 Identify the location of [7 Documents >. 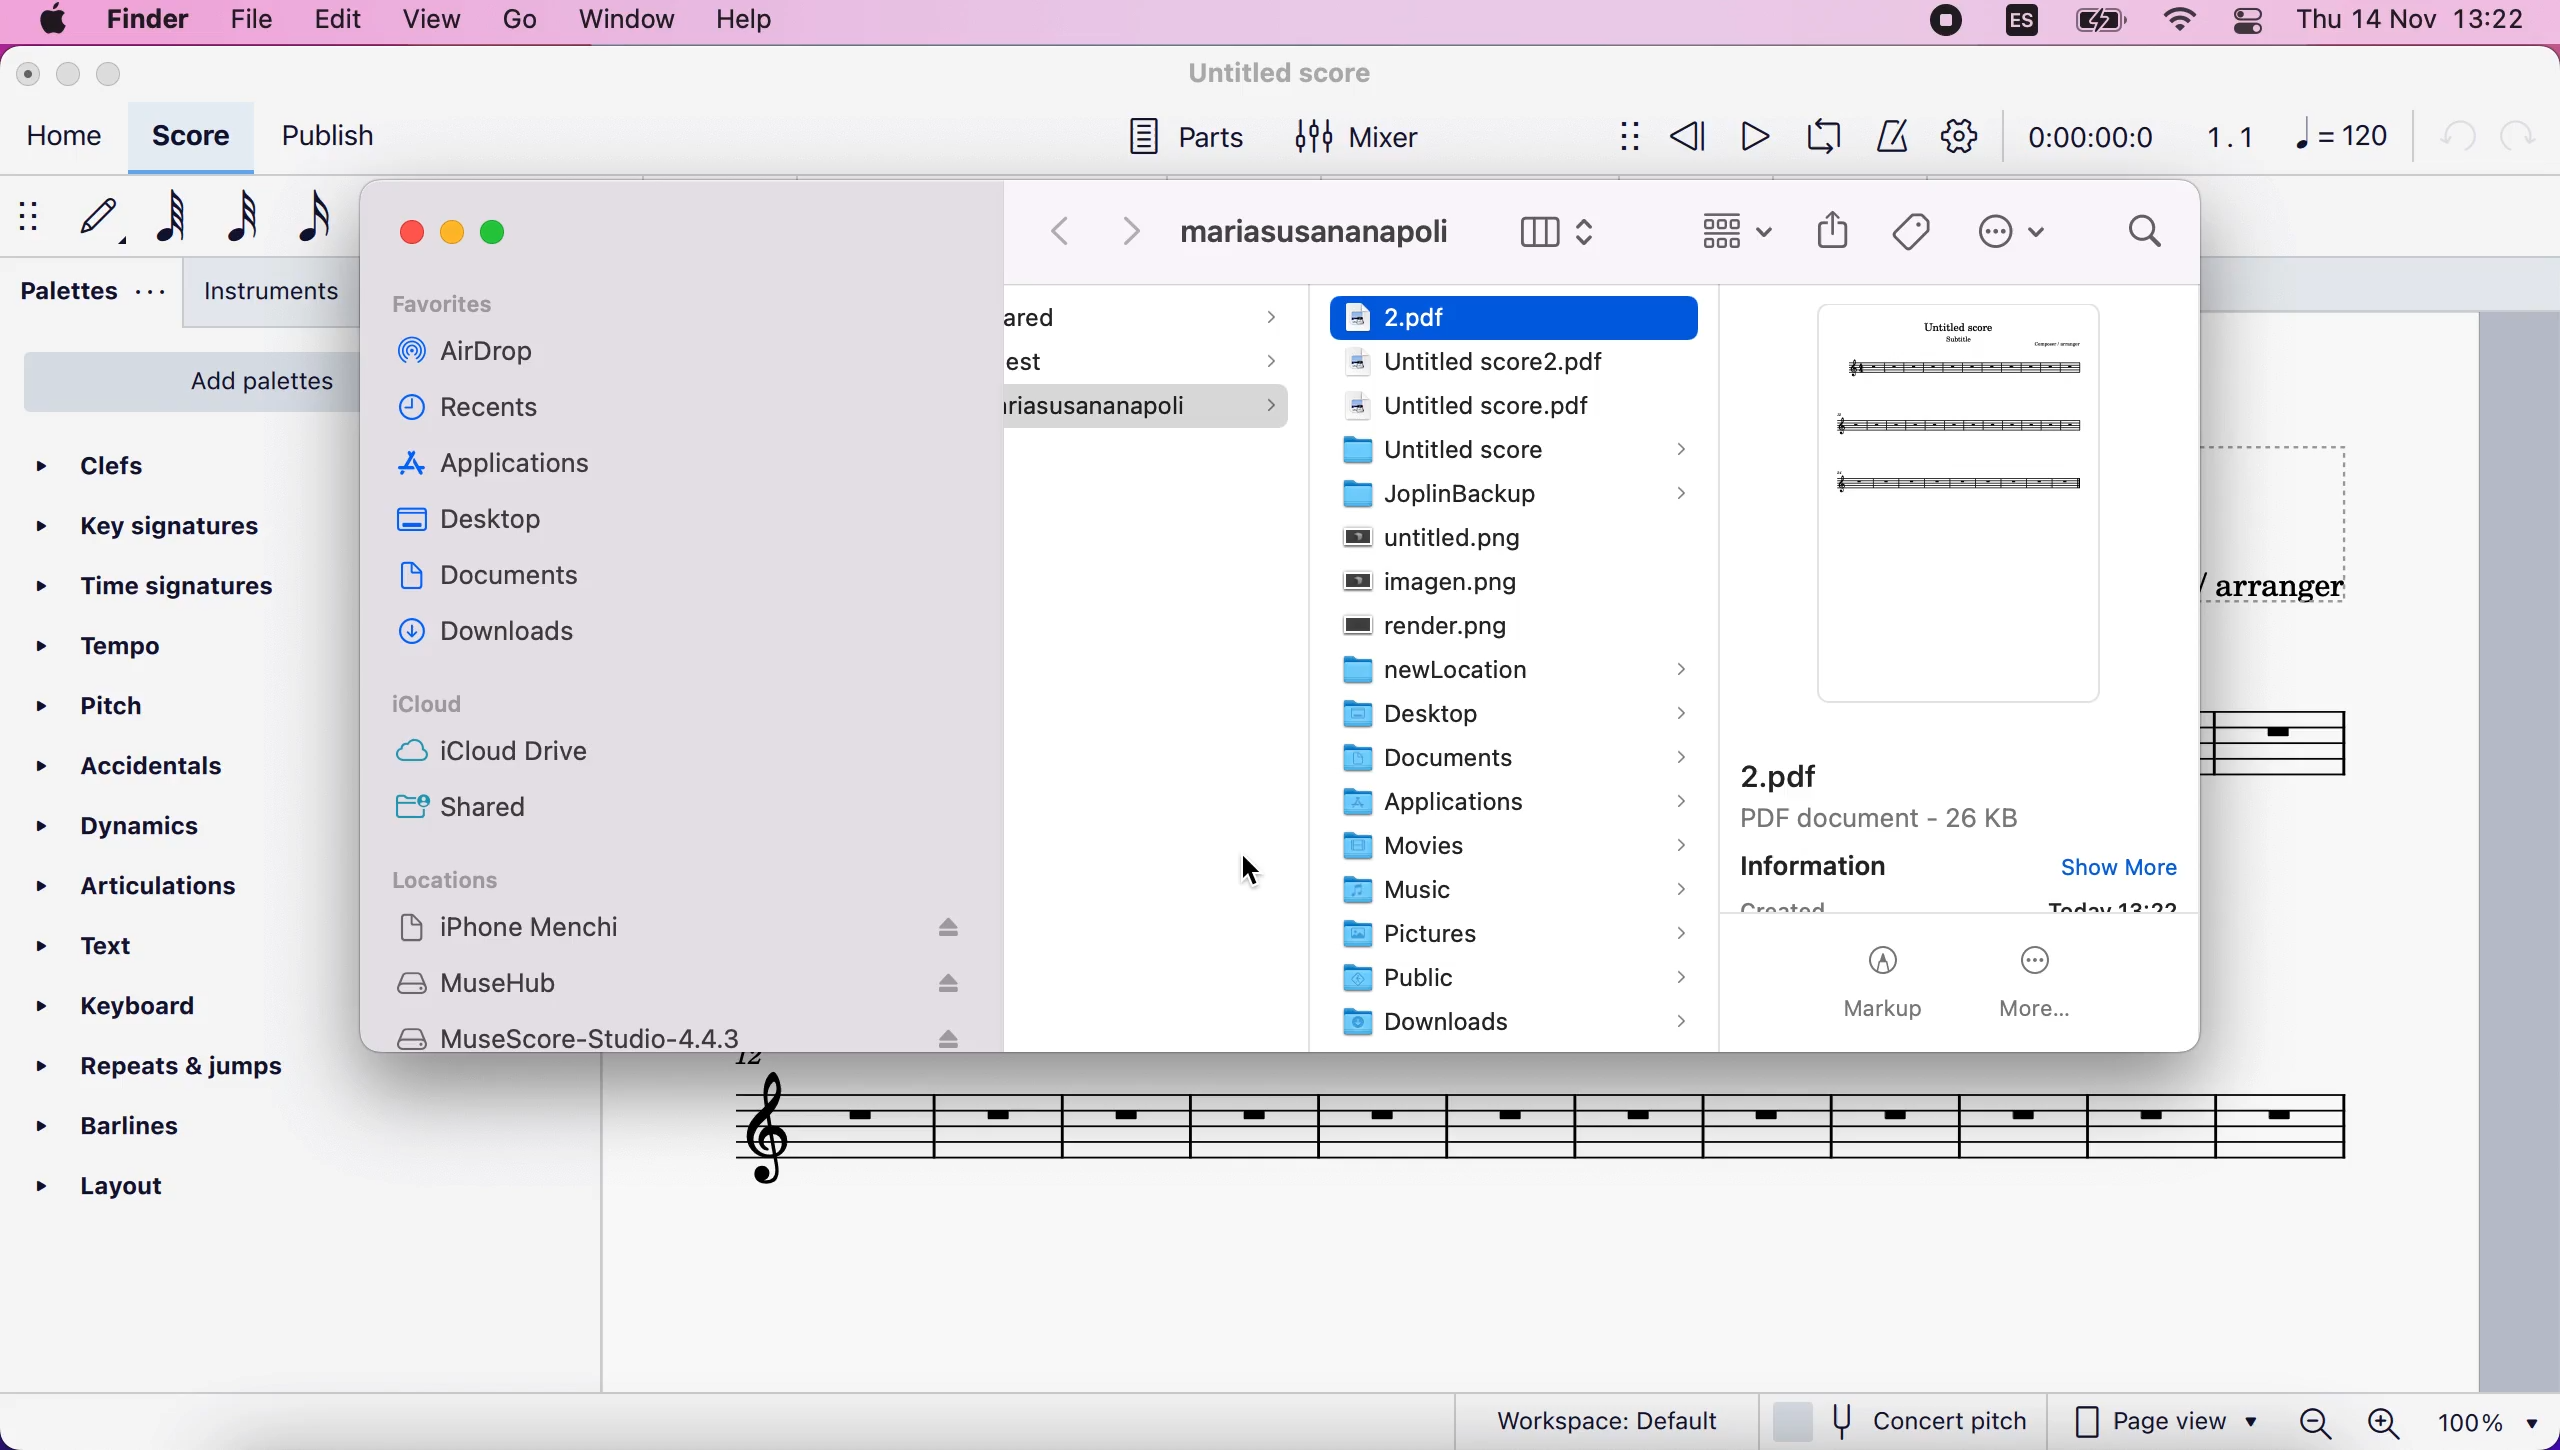
(1500, 762).